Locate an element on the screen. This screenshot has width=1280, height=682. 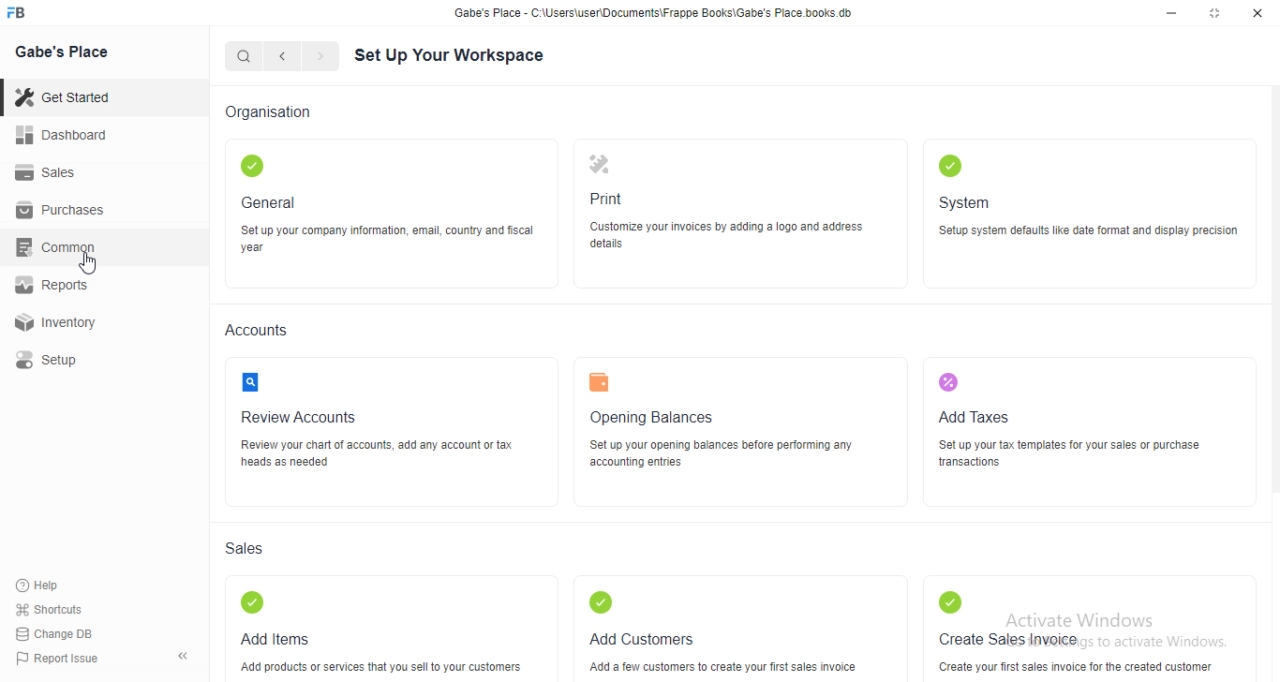
Add Items
Add products or services that you sell fo your customers is located at coordinates (386, 630).